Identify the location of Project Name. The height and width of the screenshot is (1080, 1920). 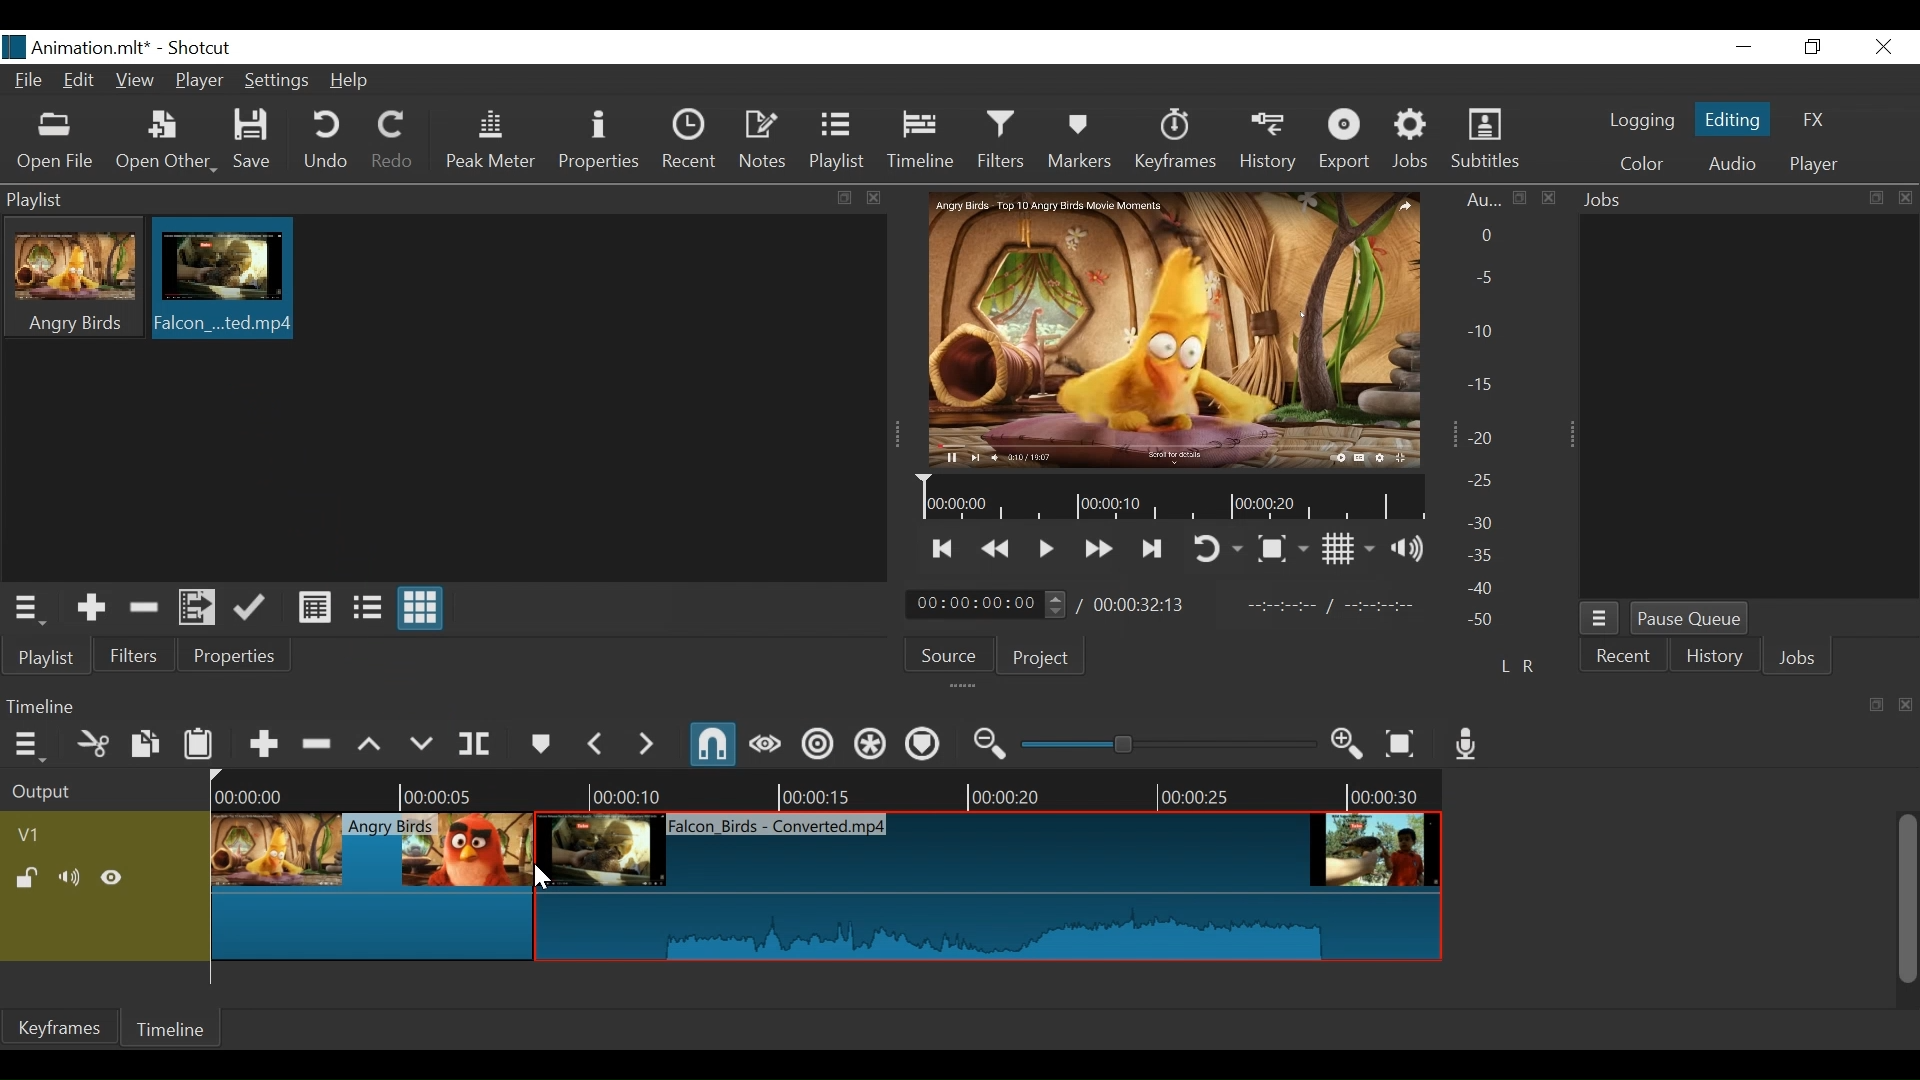
(94, 50).